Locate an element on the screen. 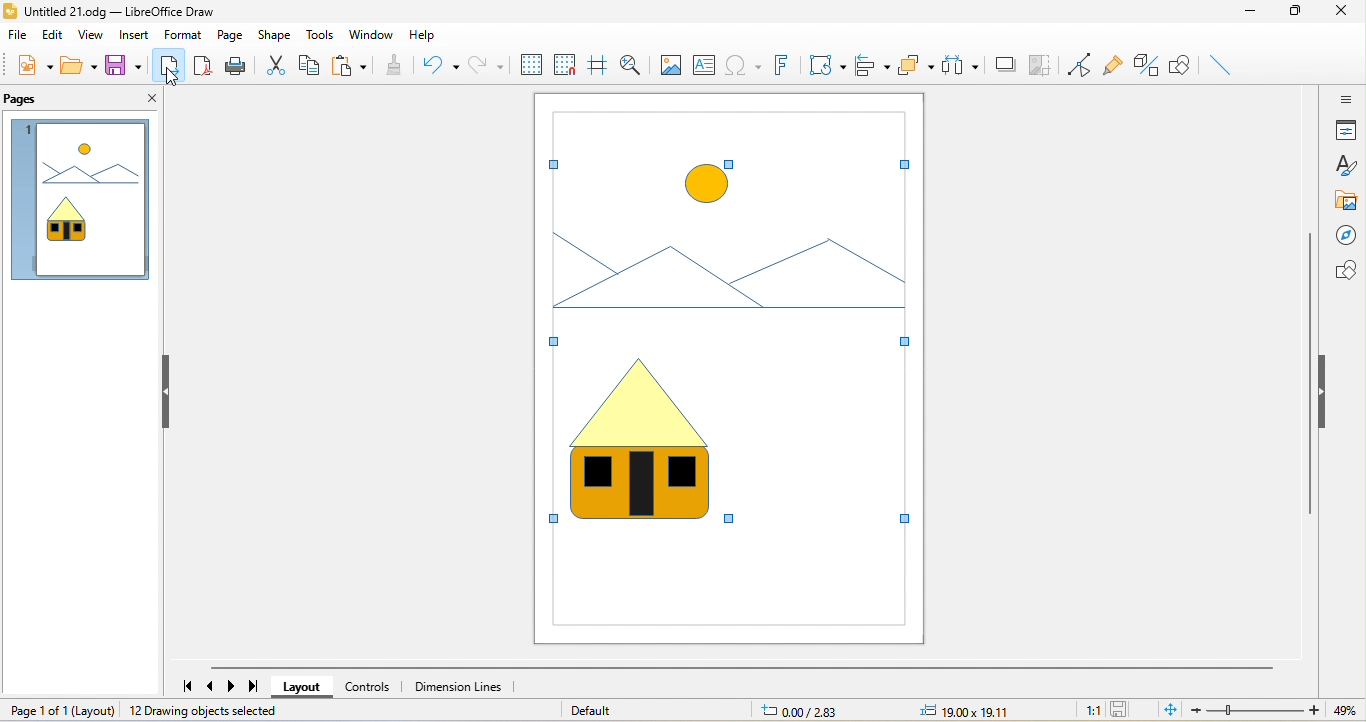  undo is located at coordinates (440, 65).